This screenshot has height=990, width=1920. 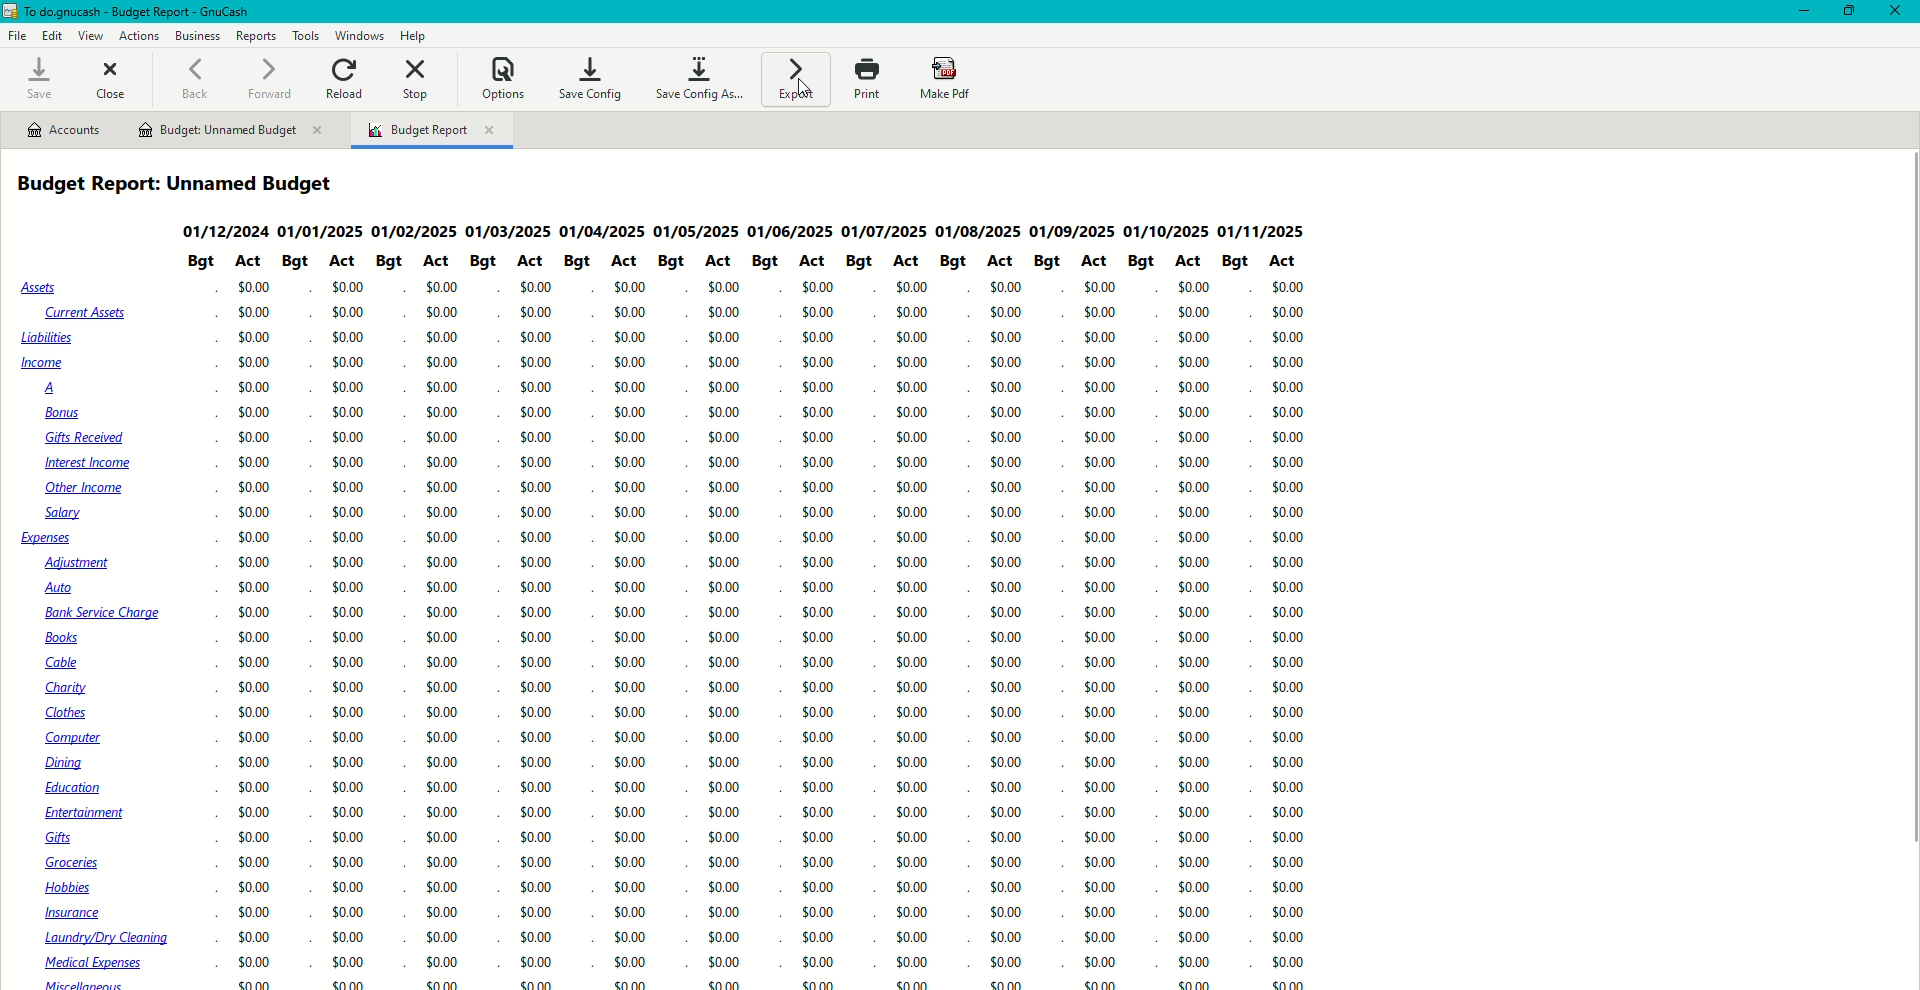 What do you see at coordinates (589, 77) in the screenshot?
I see `Save COnfig` at bounding box center [589, 77].